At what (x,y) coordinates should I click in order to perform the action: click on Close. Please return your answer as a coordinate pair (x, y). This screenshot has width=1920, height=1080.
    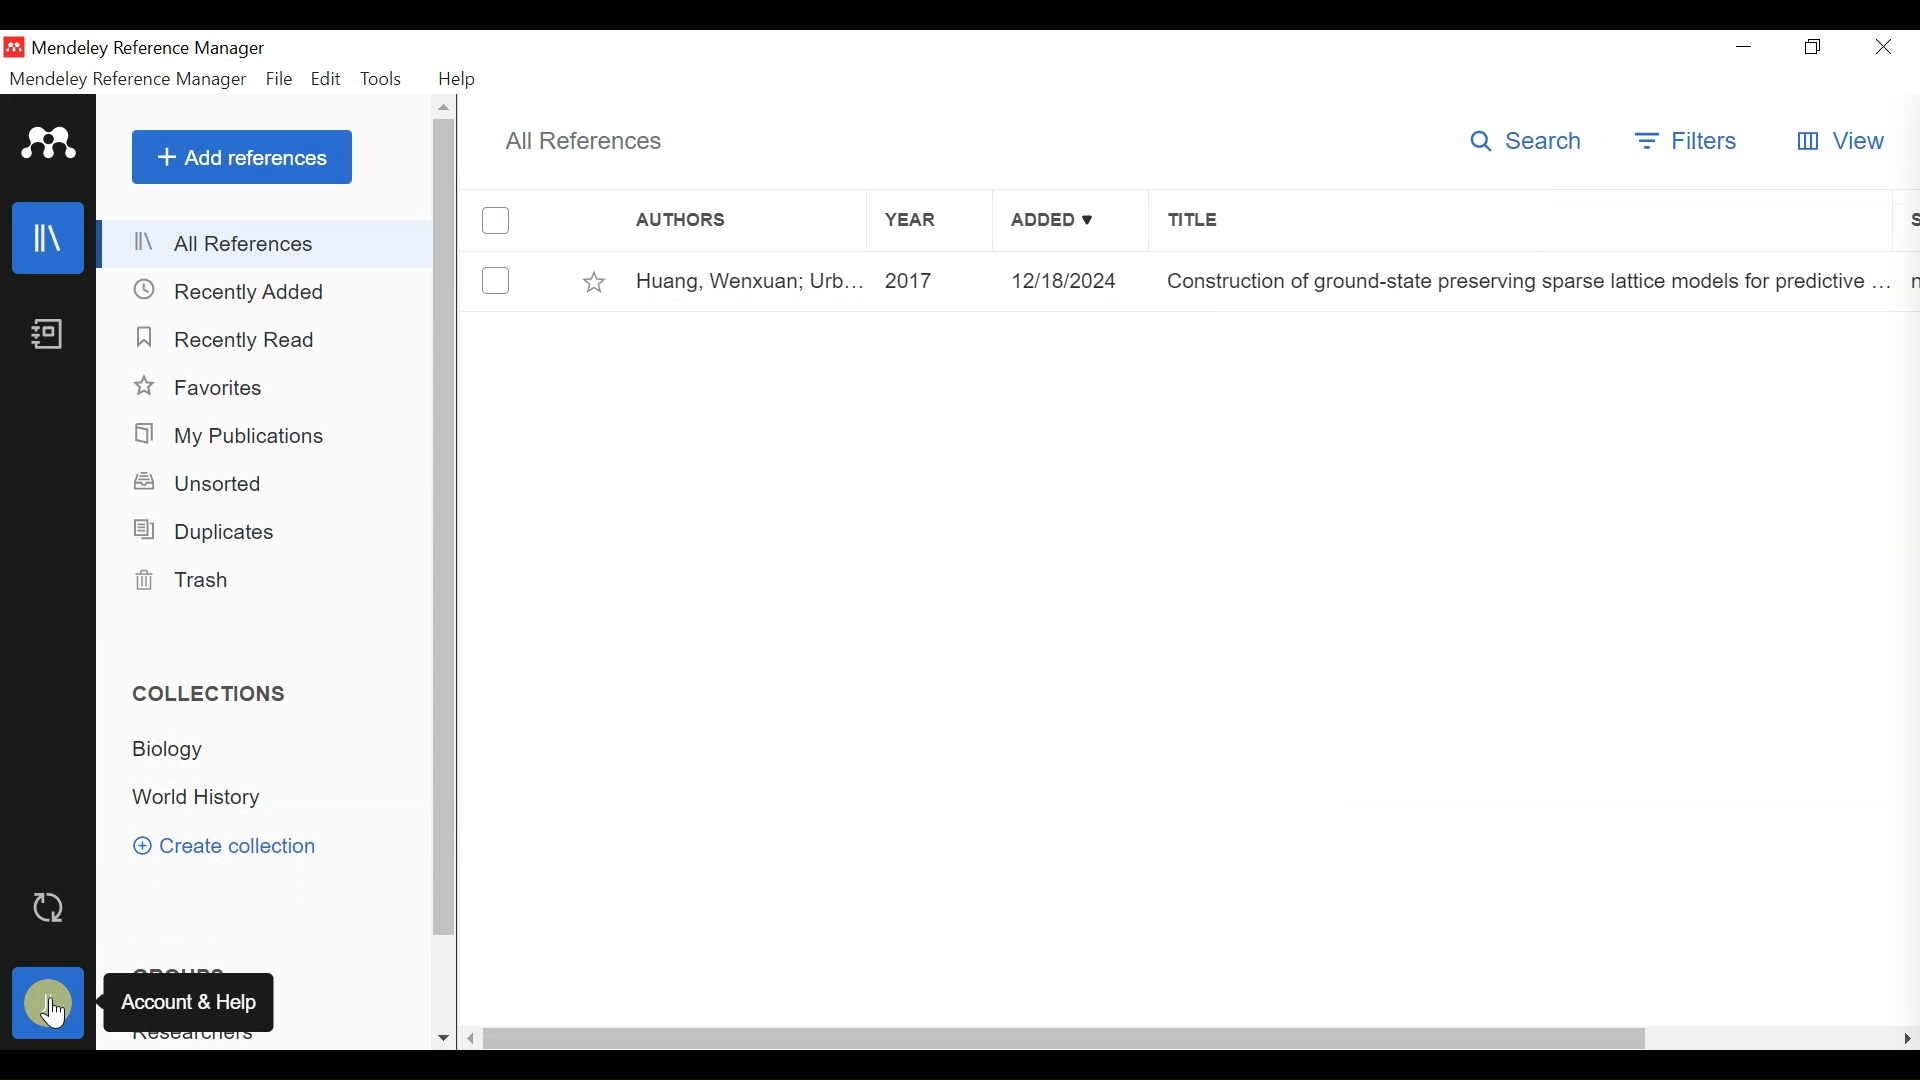
    Looking at the image, I should click on (1883, 49).